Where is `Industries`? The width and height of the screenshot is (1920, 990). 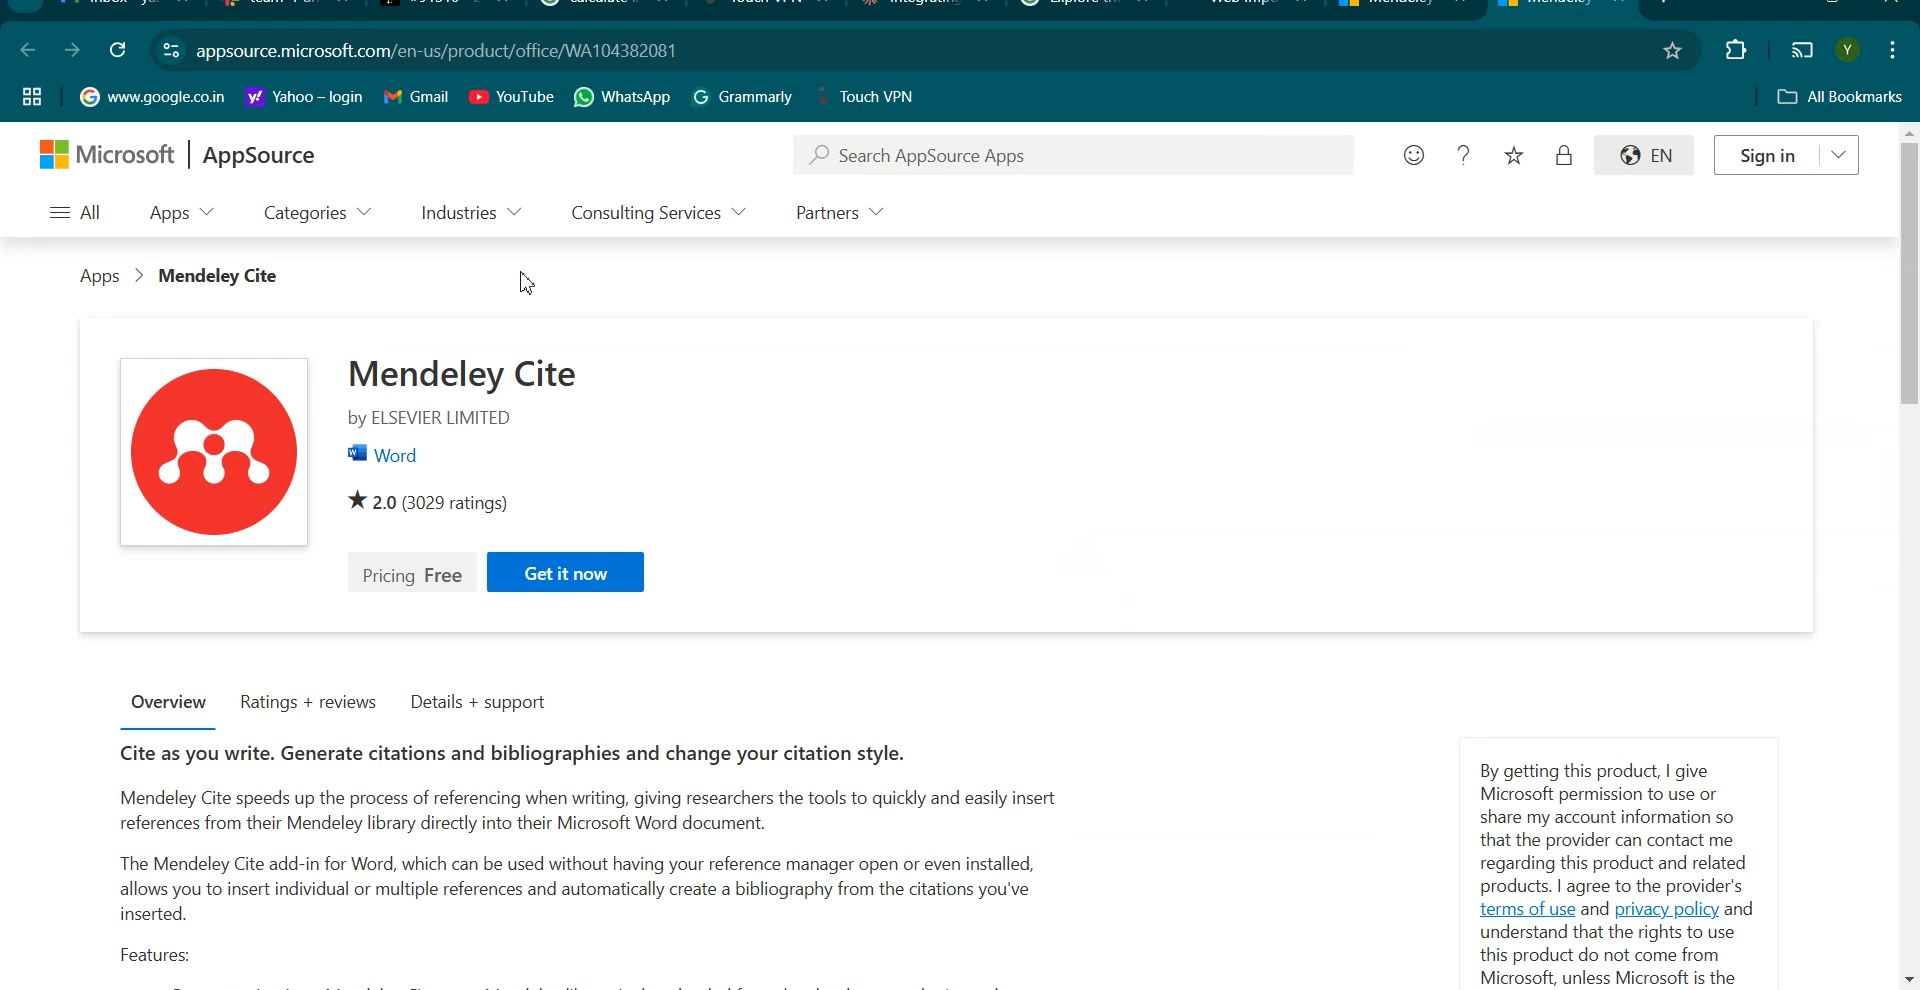
Industries is located at coordinates (473, 214).